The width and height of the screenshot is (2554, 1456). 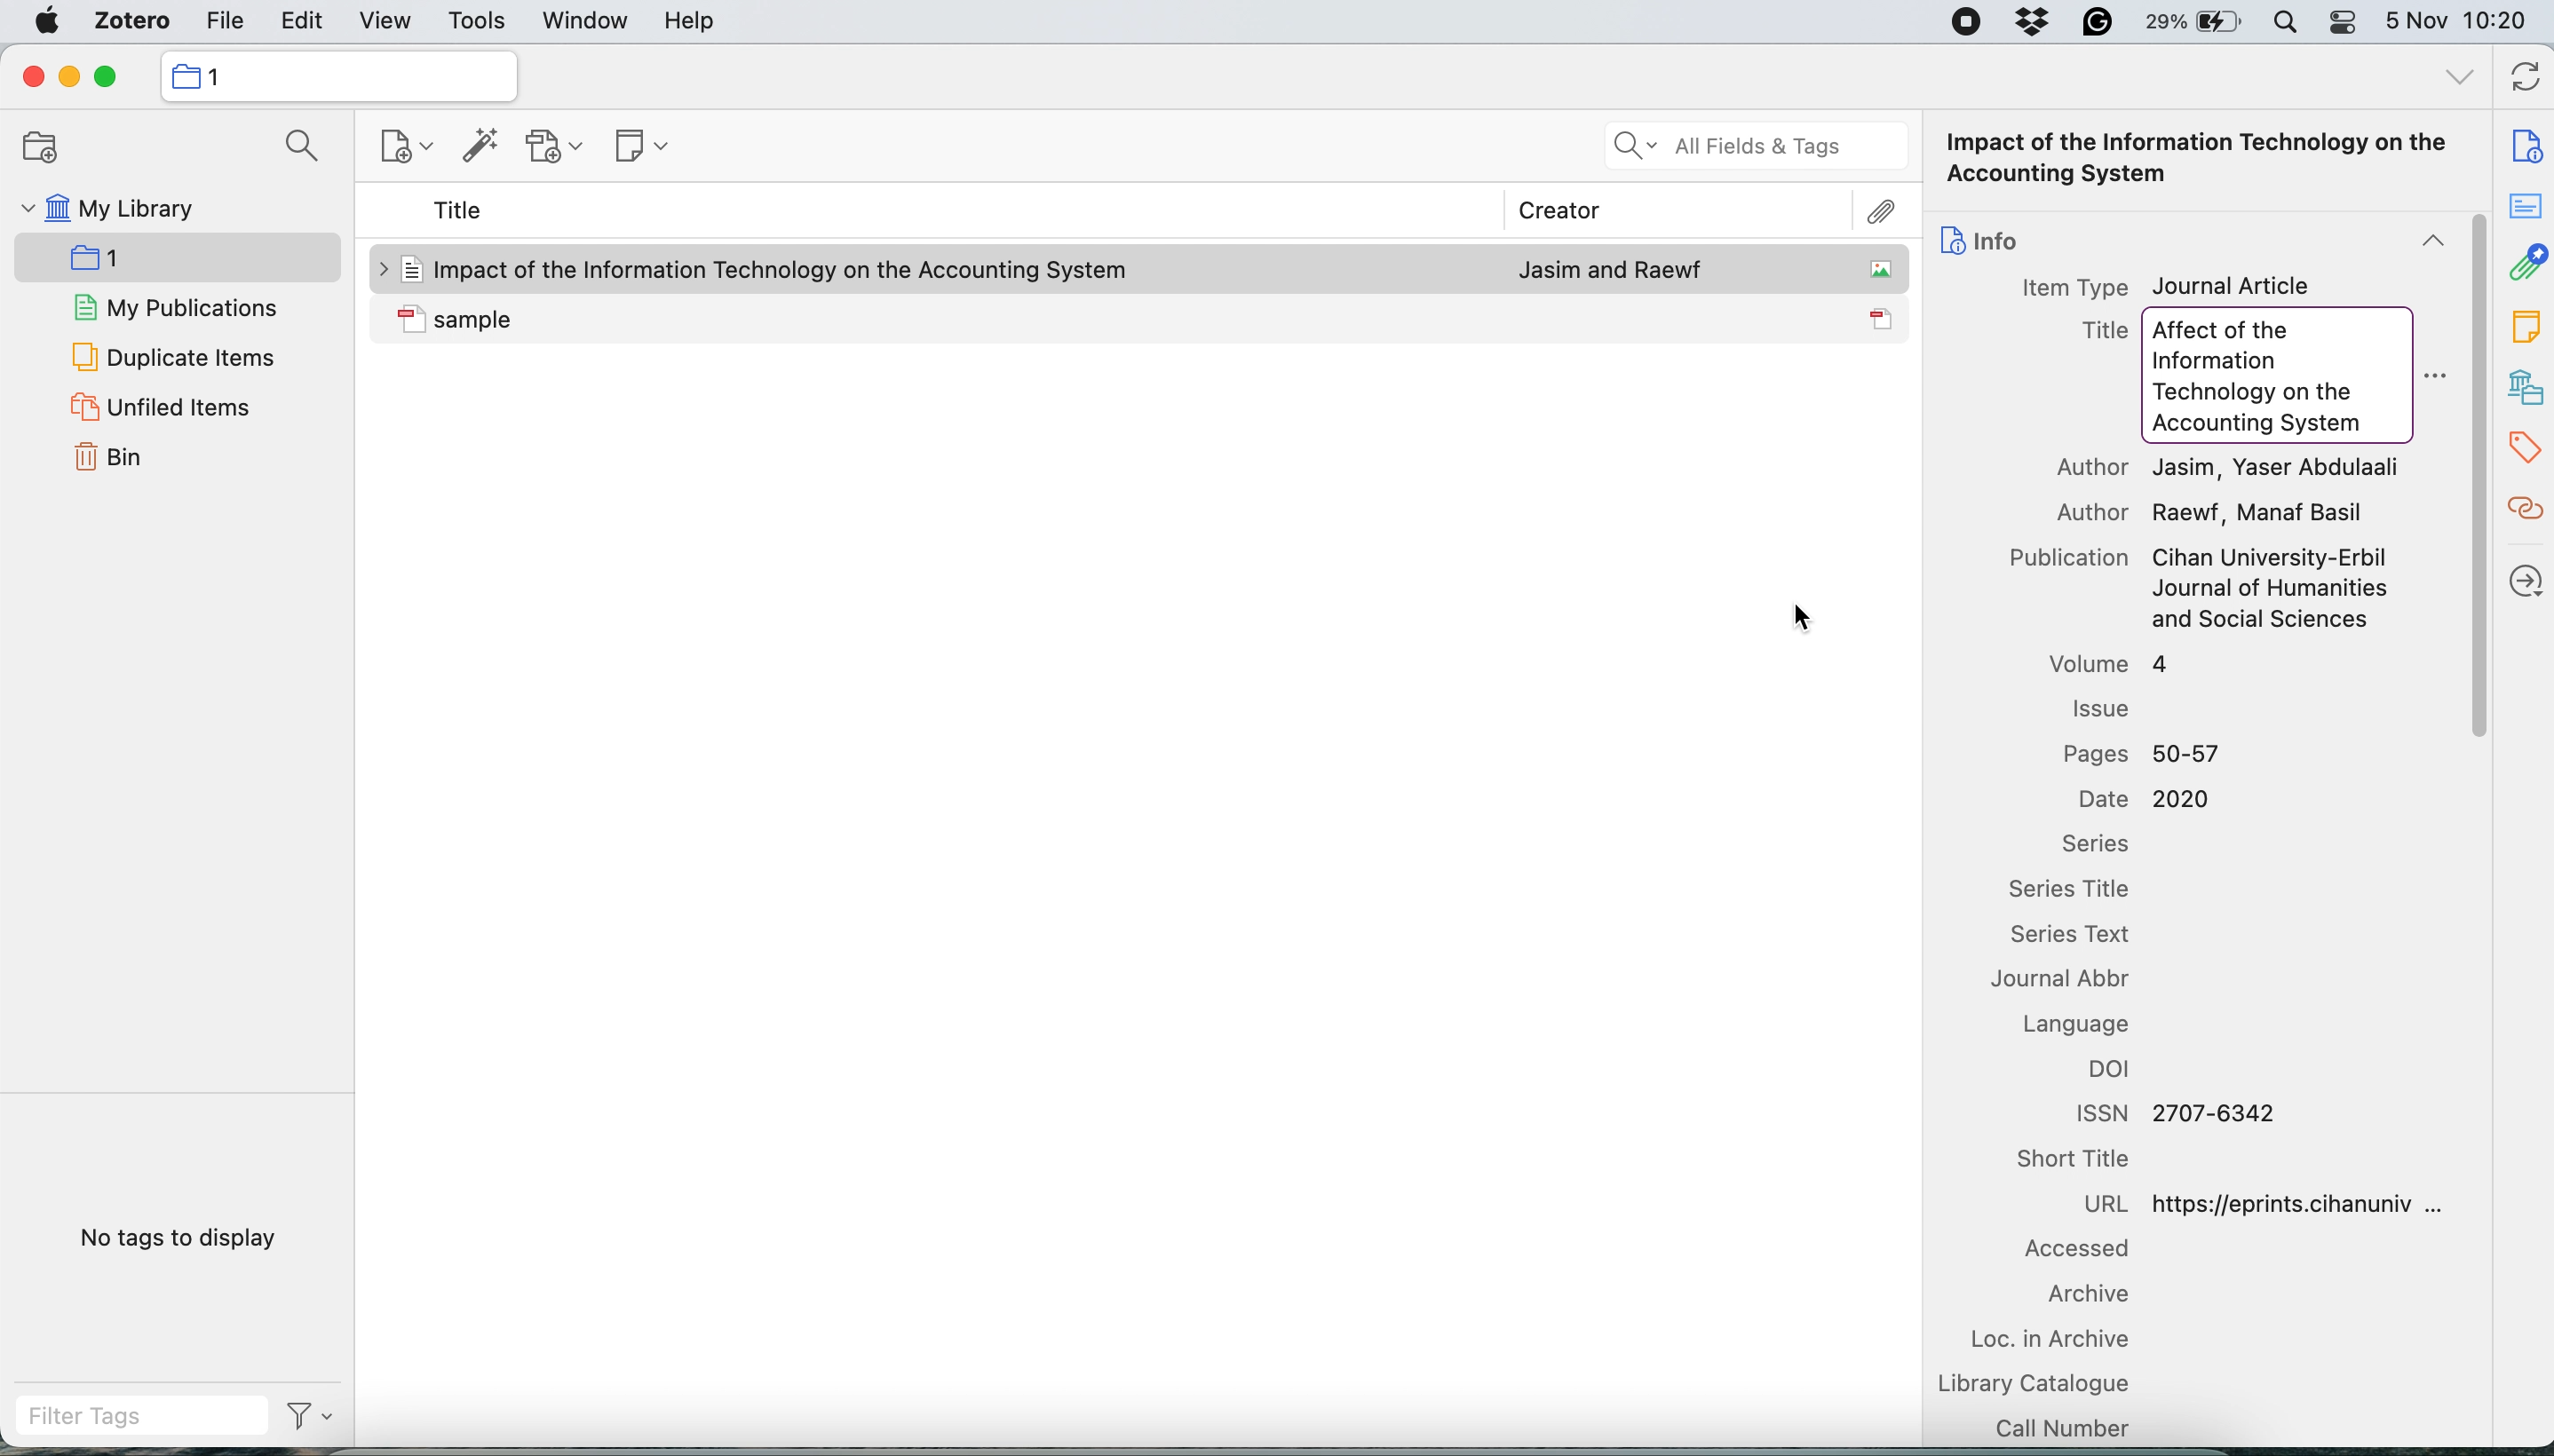 I want to click on zotero, so click(x=127, y=23).